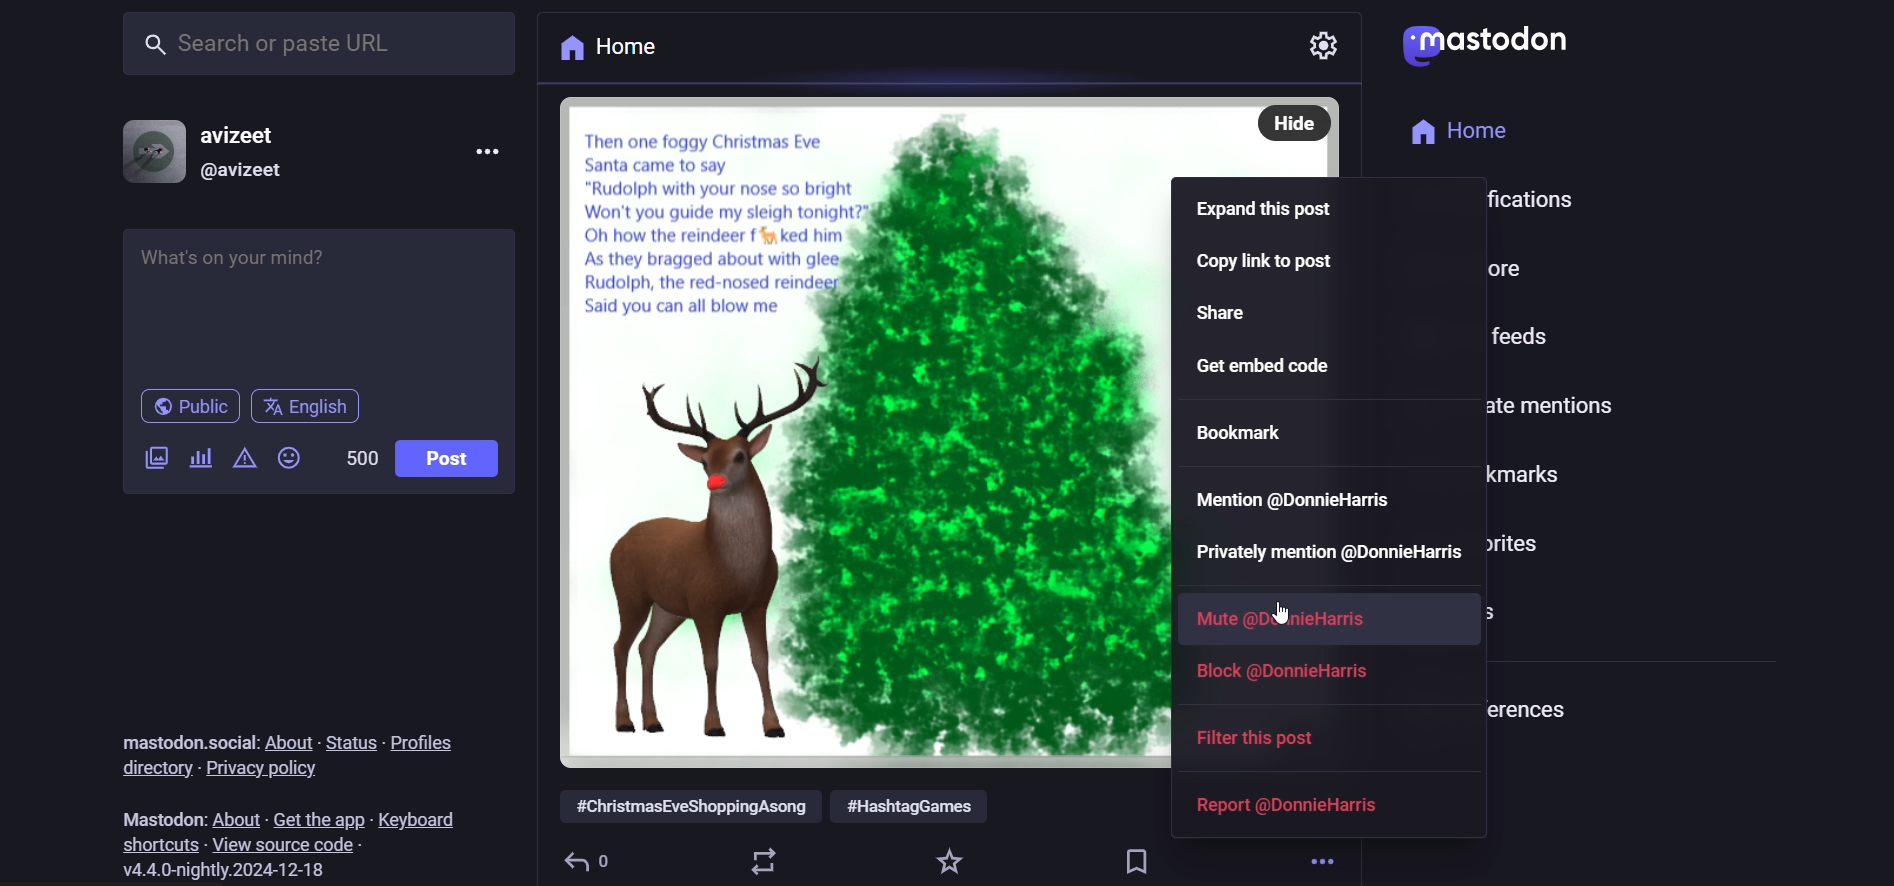 This screenshot has height=886, width=1894. What do you see at coordinates (1265, 208) in the screenshot?
I see `expand this post` at bounding box center [1265, 208].